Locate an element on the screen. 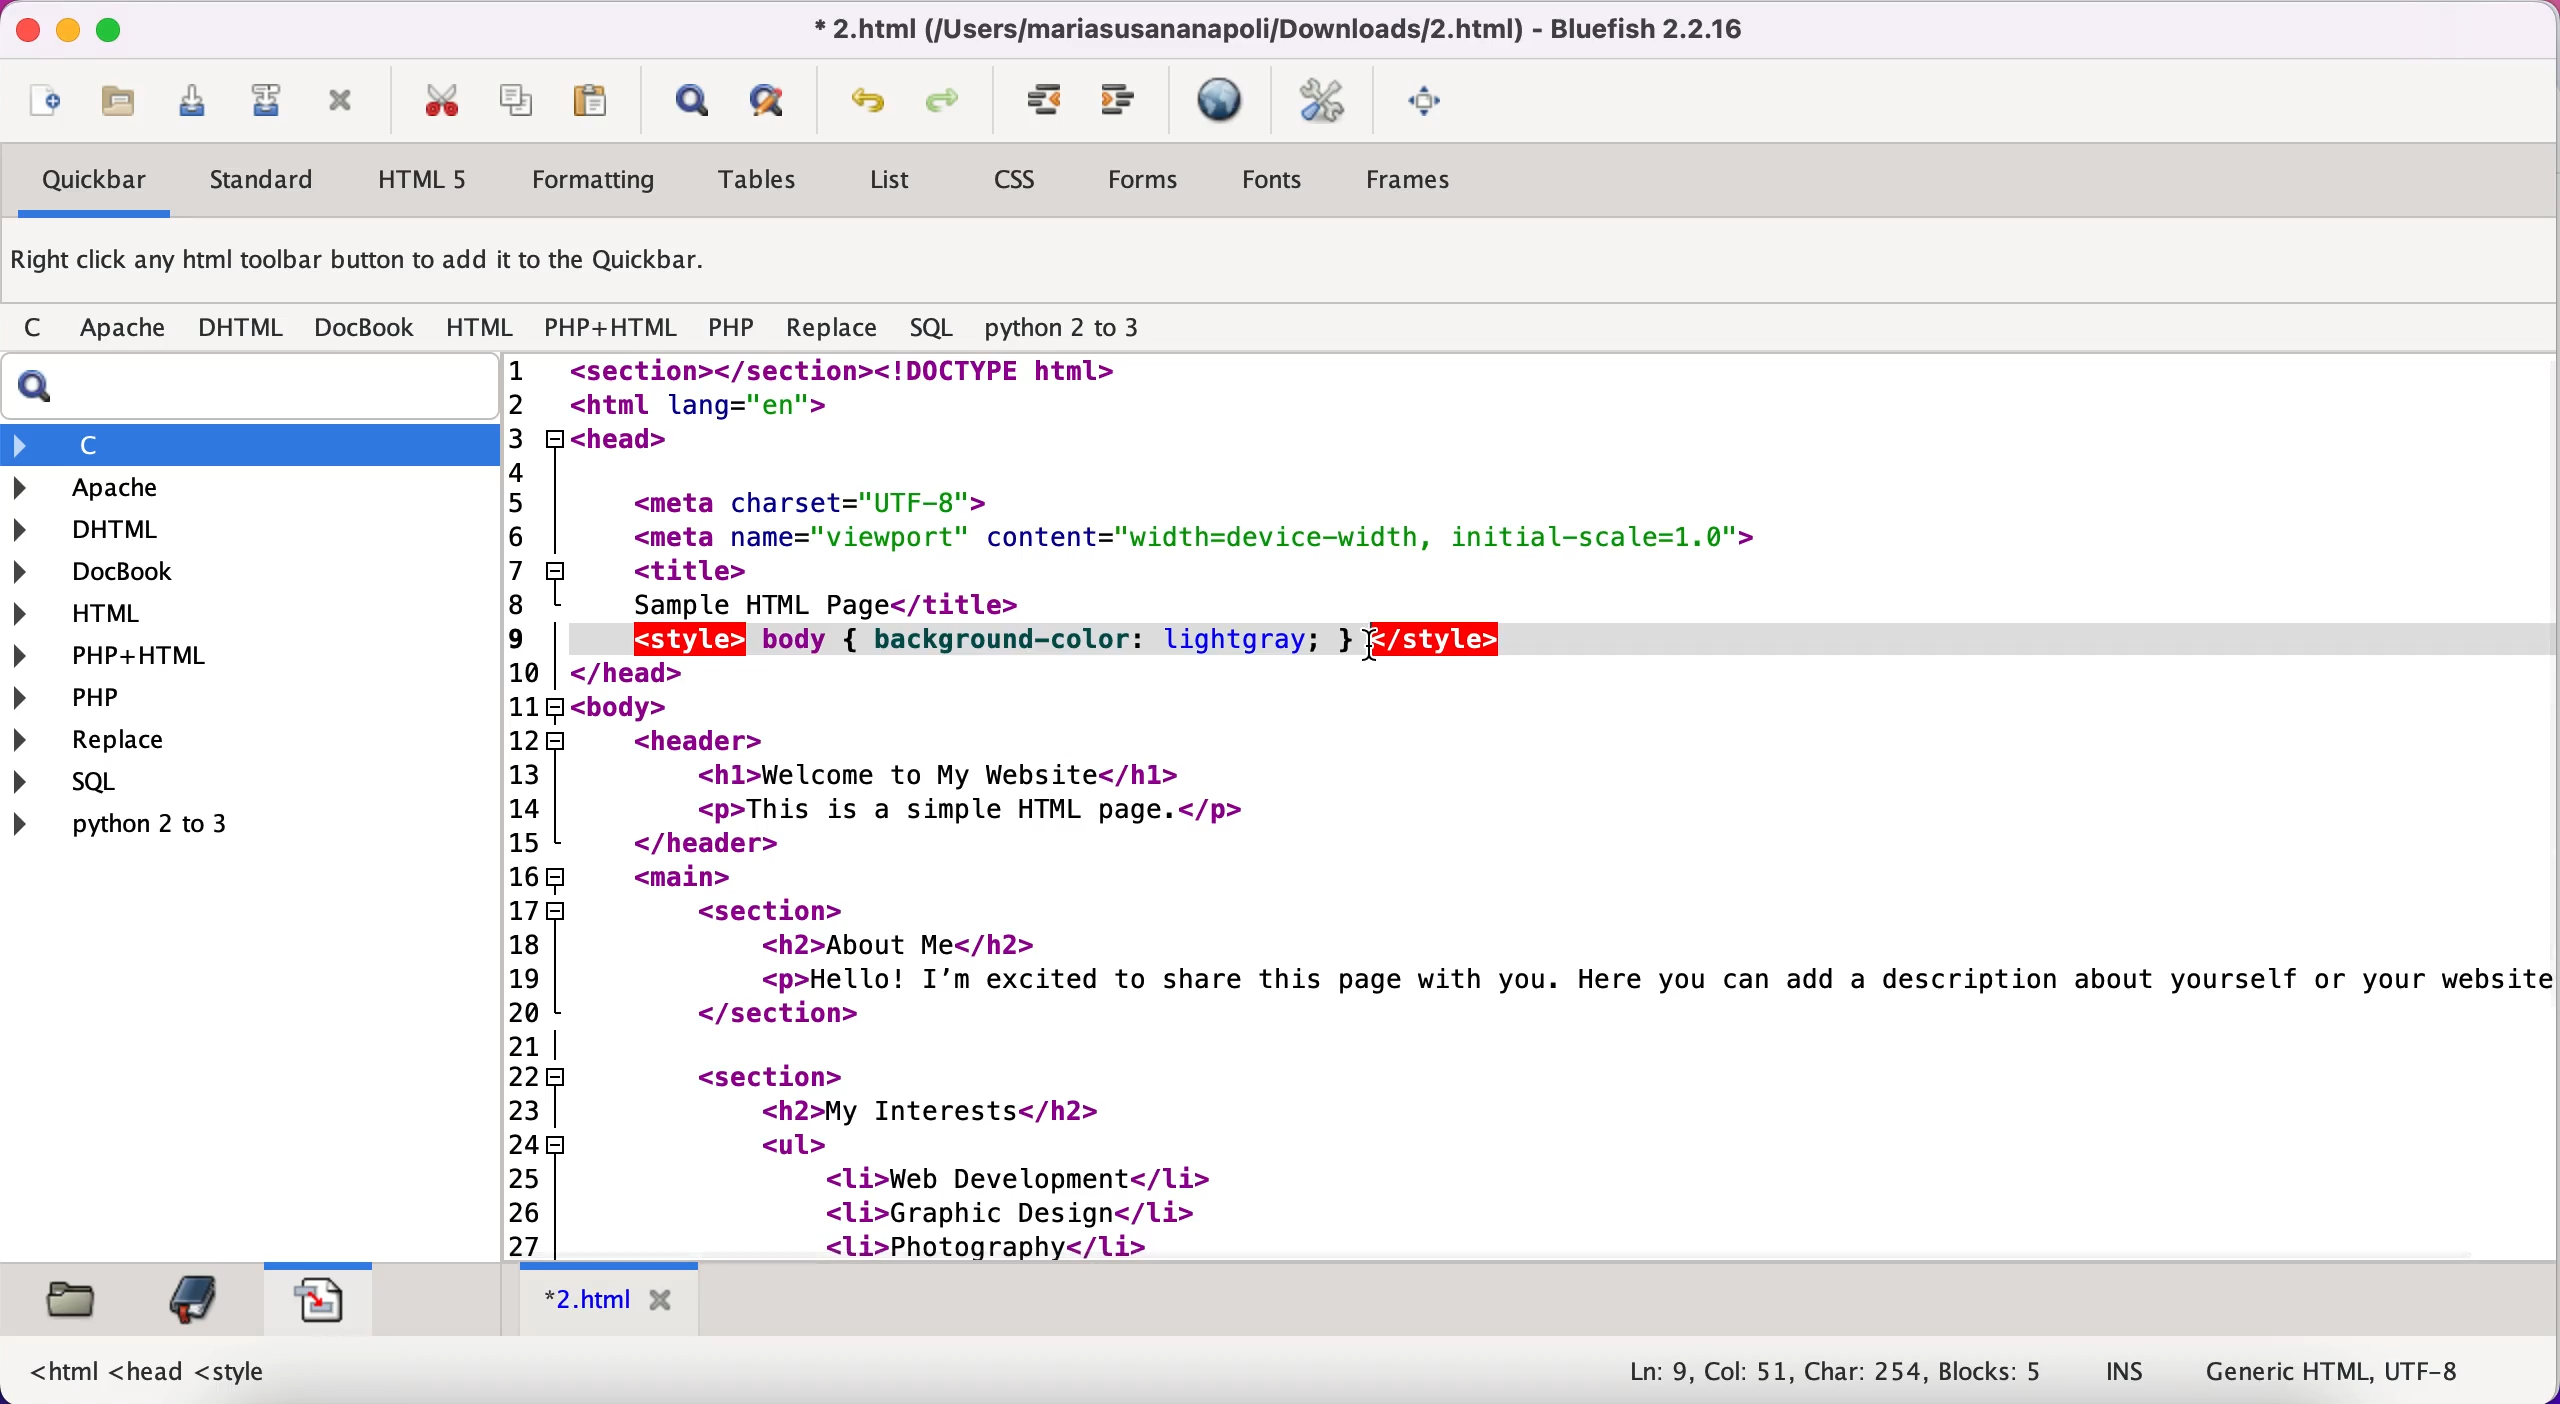 The width and height of the screenshot is (2560, 1404). new file is located at coordinates (45, 105).